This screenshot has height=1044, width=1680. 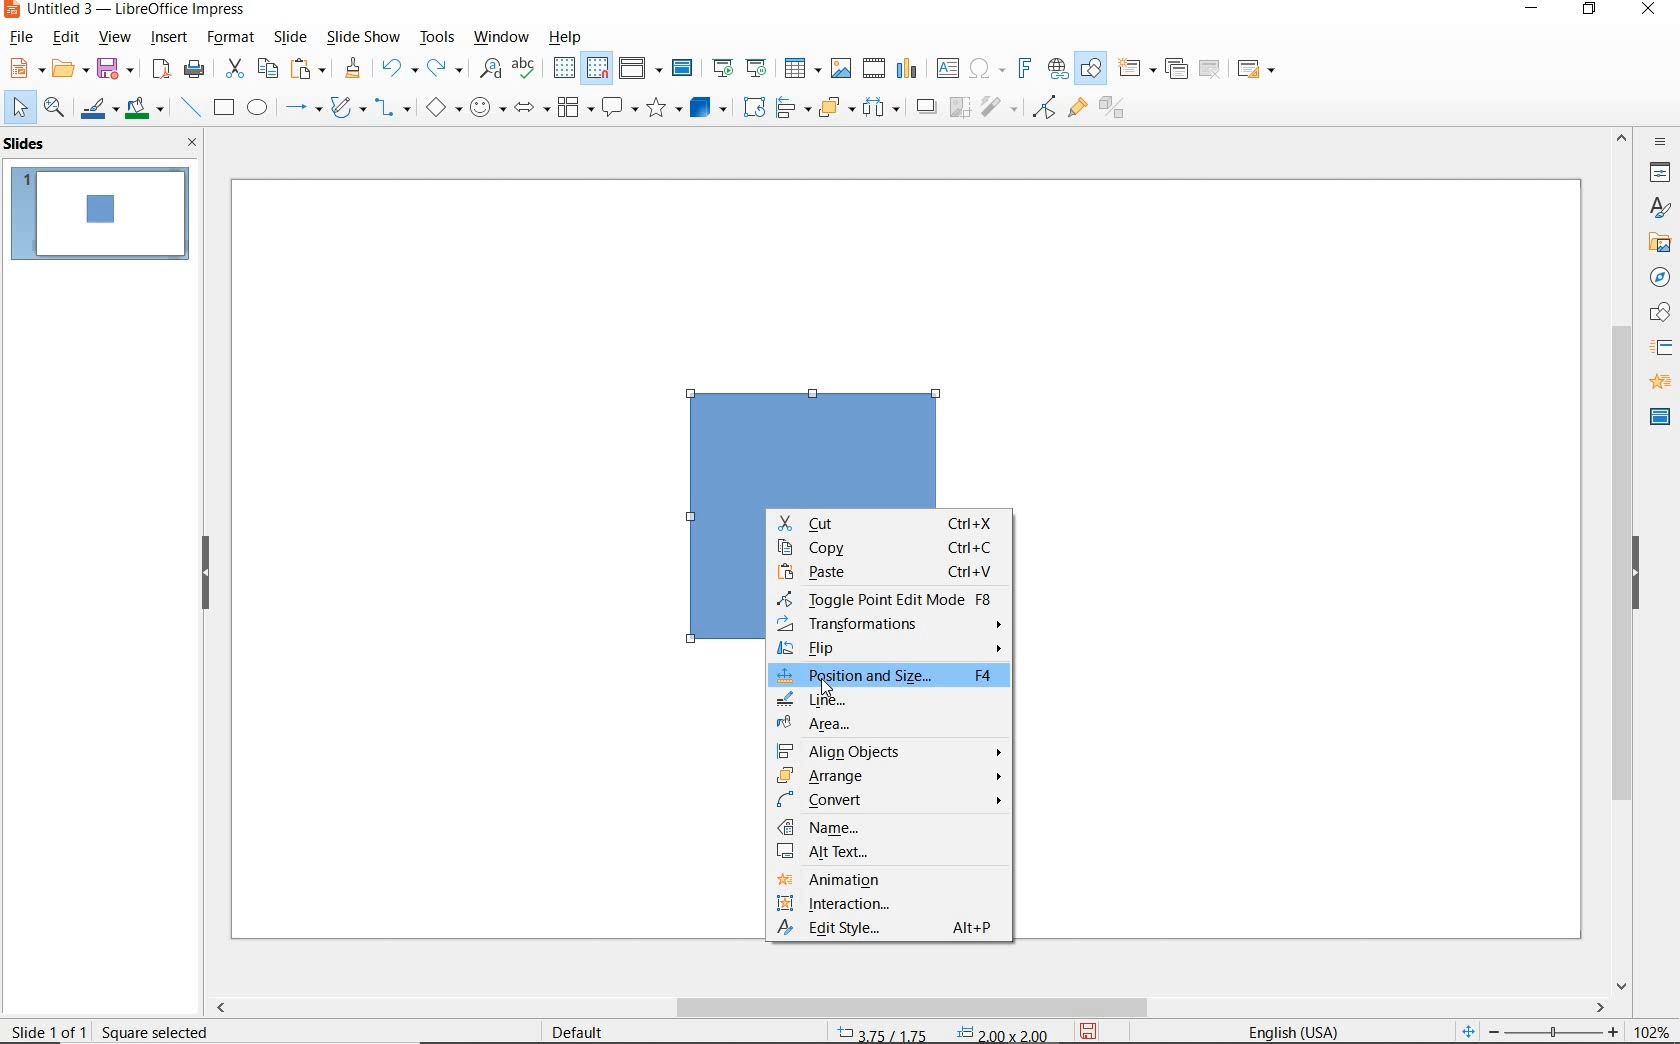 What do you see at coordinates (157, 1029) in the screenshot?
I see `square selected` at bounding box center [157, 1029].